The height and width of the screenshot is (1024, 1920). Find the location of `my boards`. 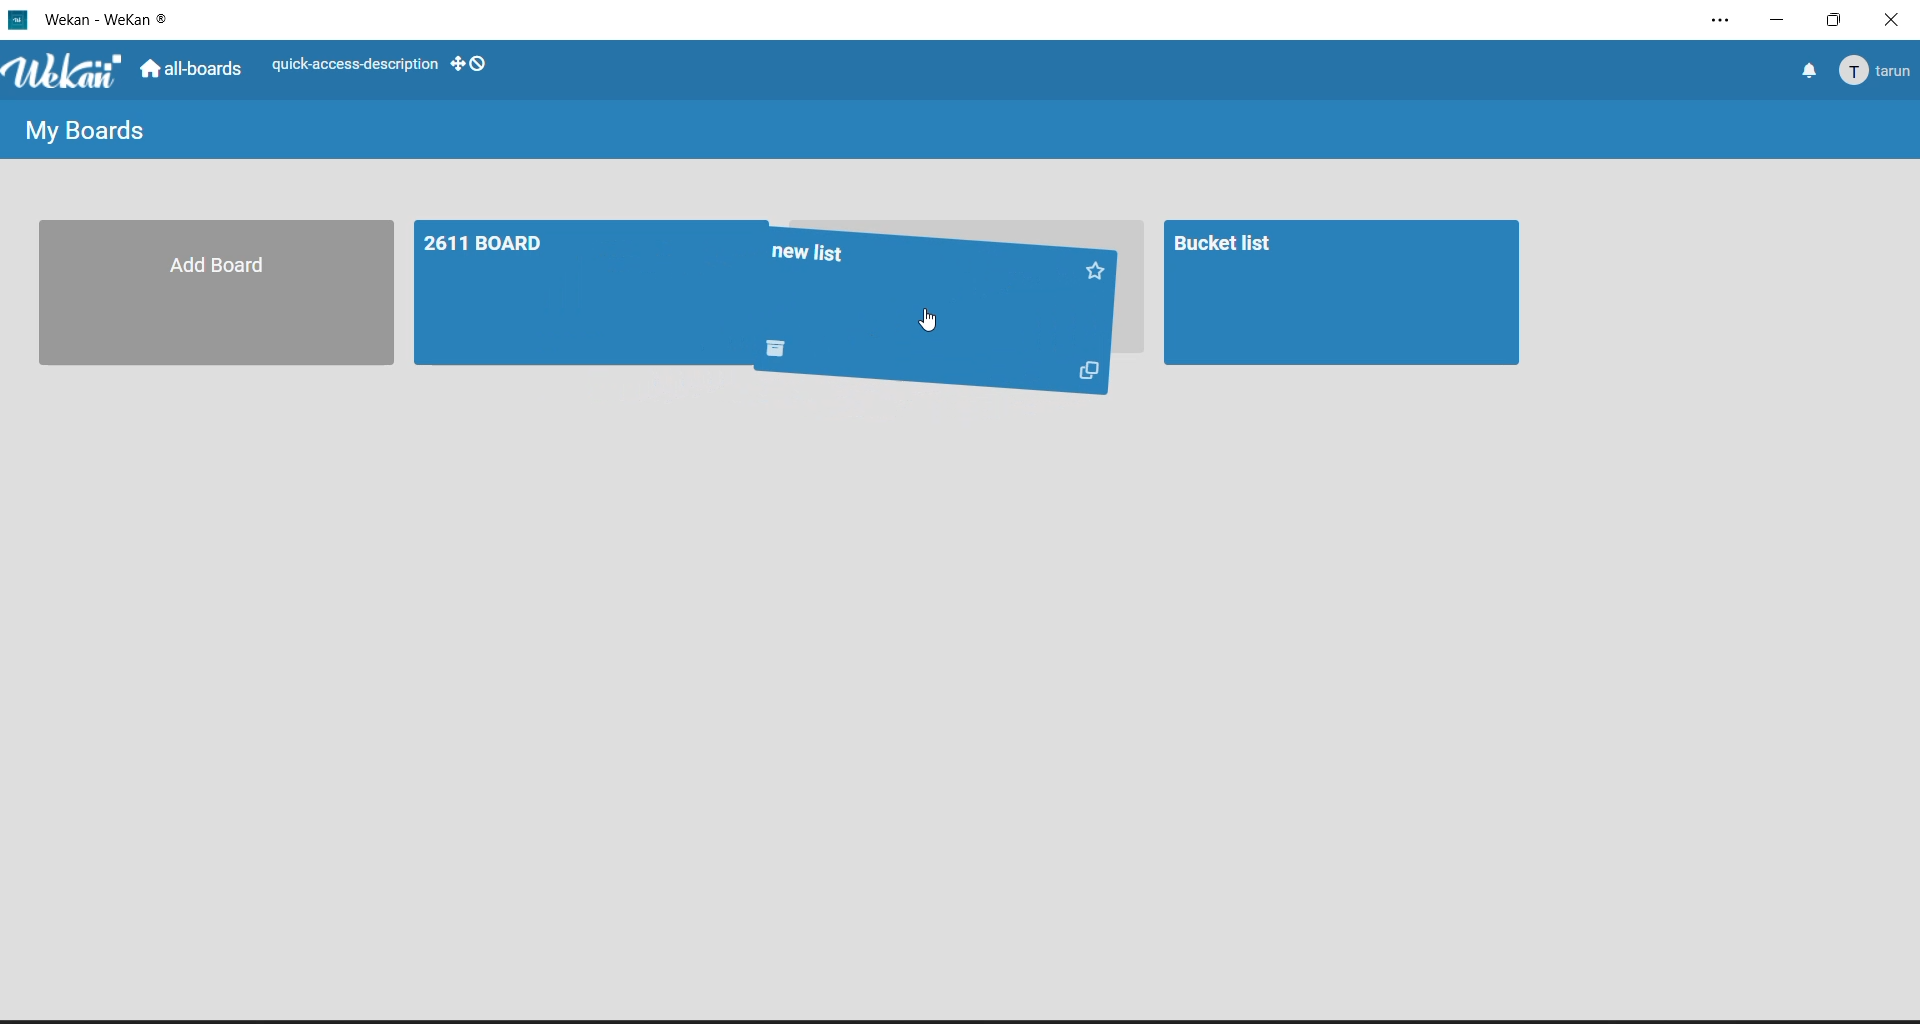

my boards is located at coordinates (83, 134).